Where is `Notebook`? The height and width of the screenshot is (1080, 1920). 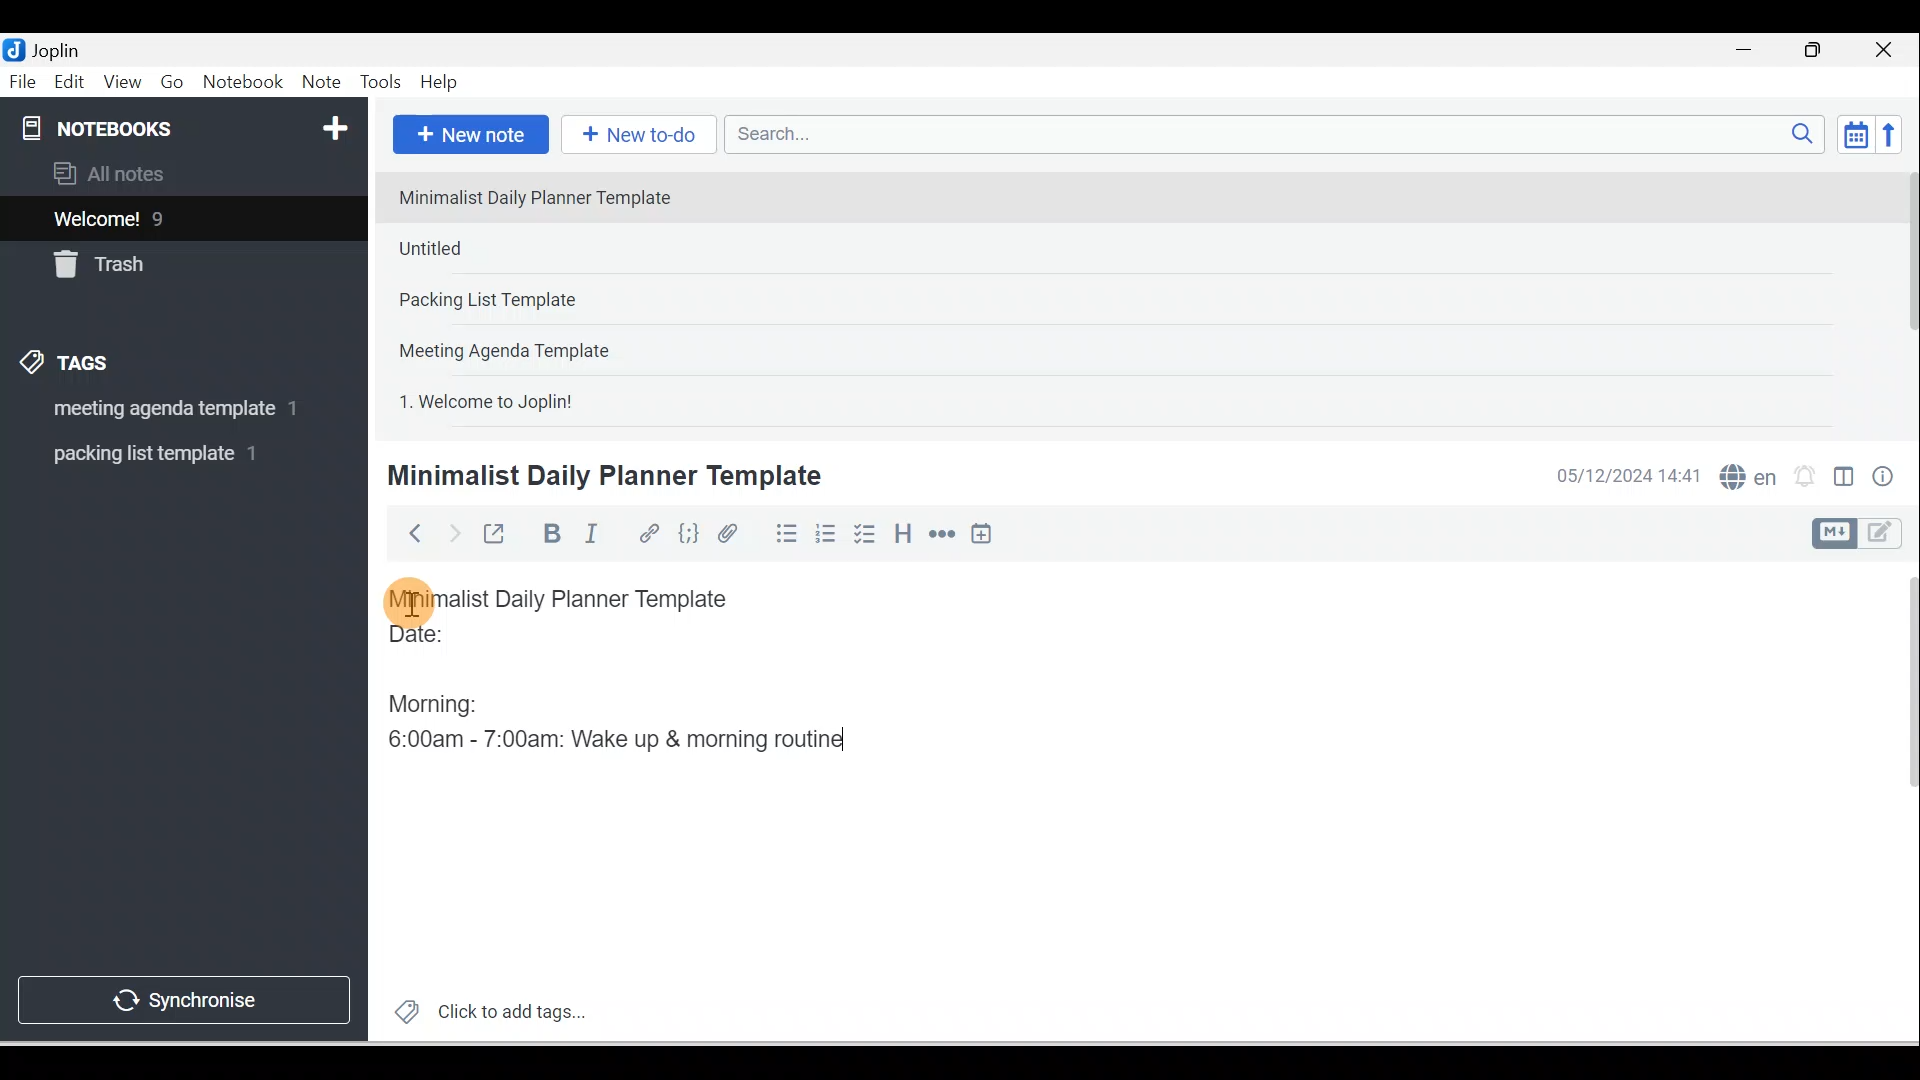 Notebook is located at coordinates (242, 83).